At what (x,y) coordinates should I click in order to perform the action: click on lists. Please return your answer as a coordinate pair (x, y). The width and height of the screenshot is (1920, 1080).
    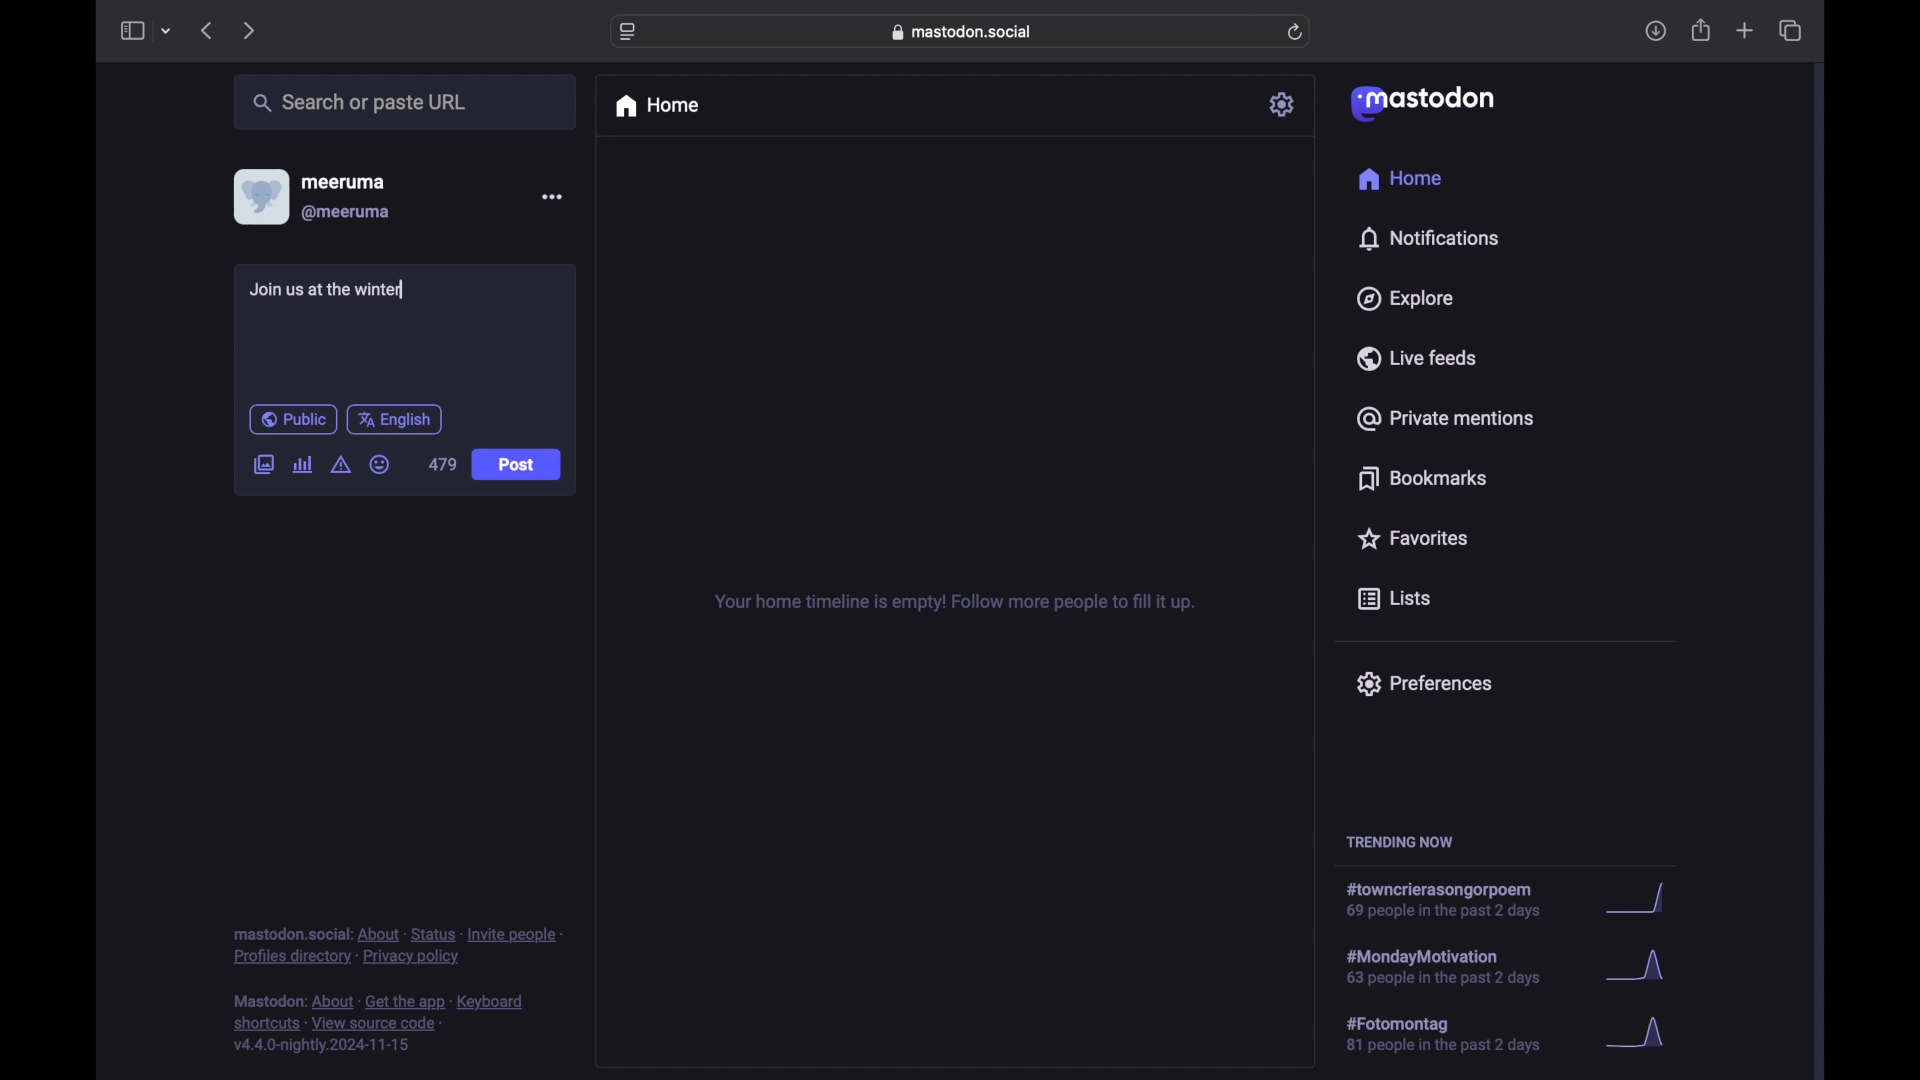
    Looking at the image, I should click on (1394, 600).